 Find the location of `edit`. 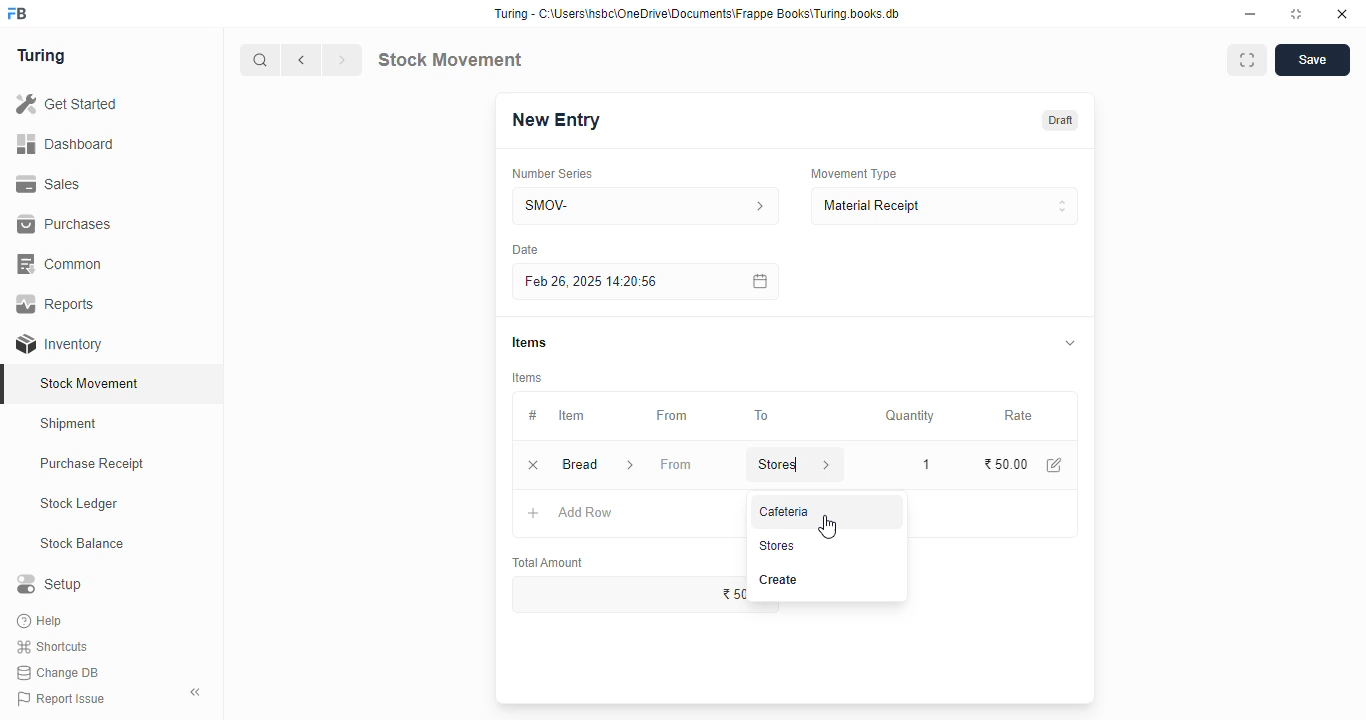

edit is located at coordinates (1055, 465).